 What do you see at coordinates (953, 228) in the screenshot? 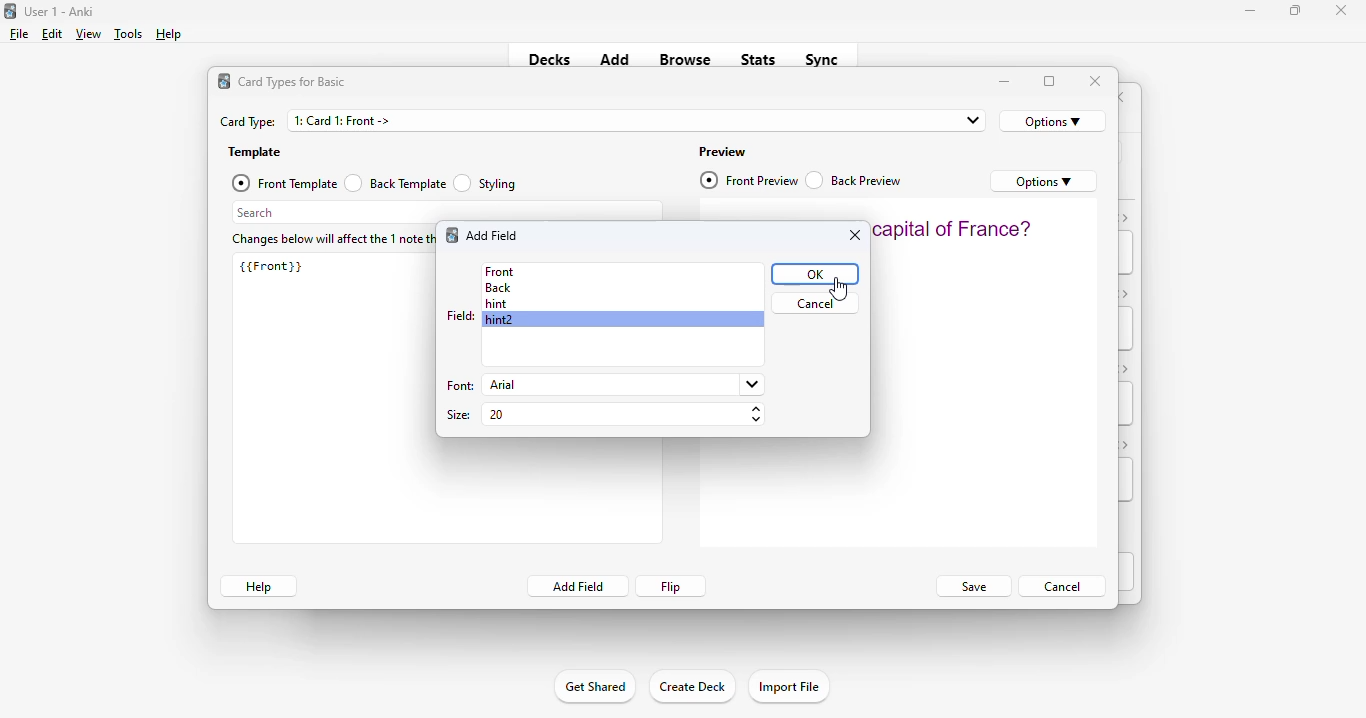
I see `what is the capital of France?` at bounding box center [953, 228].